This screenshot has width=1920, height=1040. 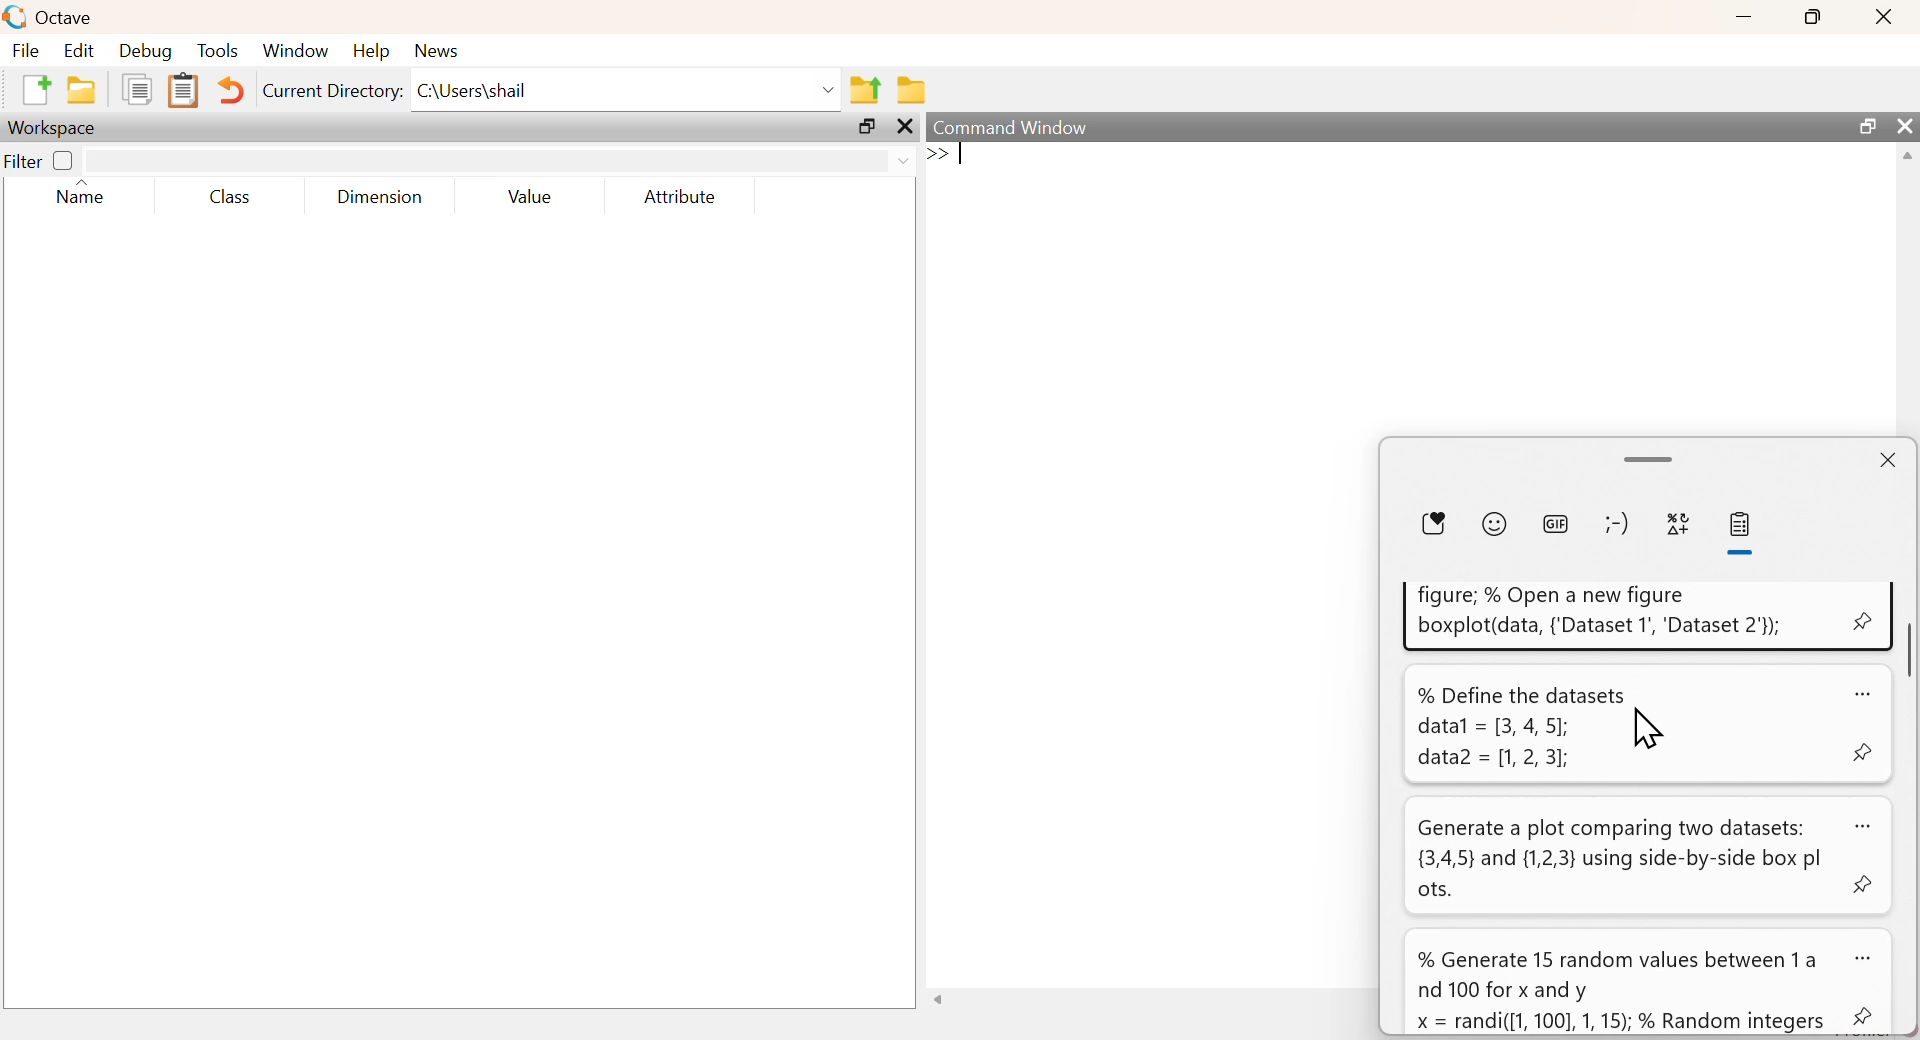 I want to click on Filter, so click(x=40, y=159).